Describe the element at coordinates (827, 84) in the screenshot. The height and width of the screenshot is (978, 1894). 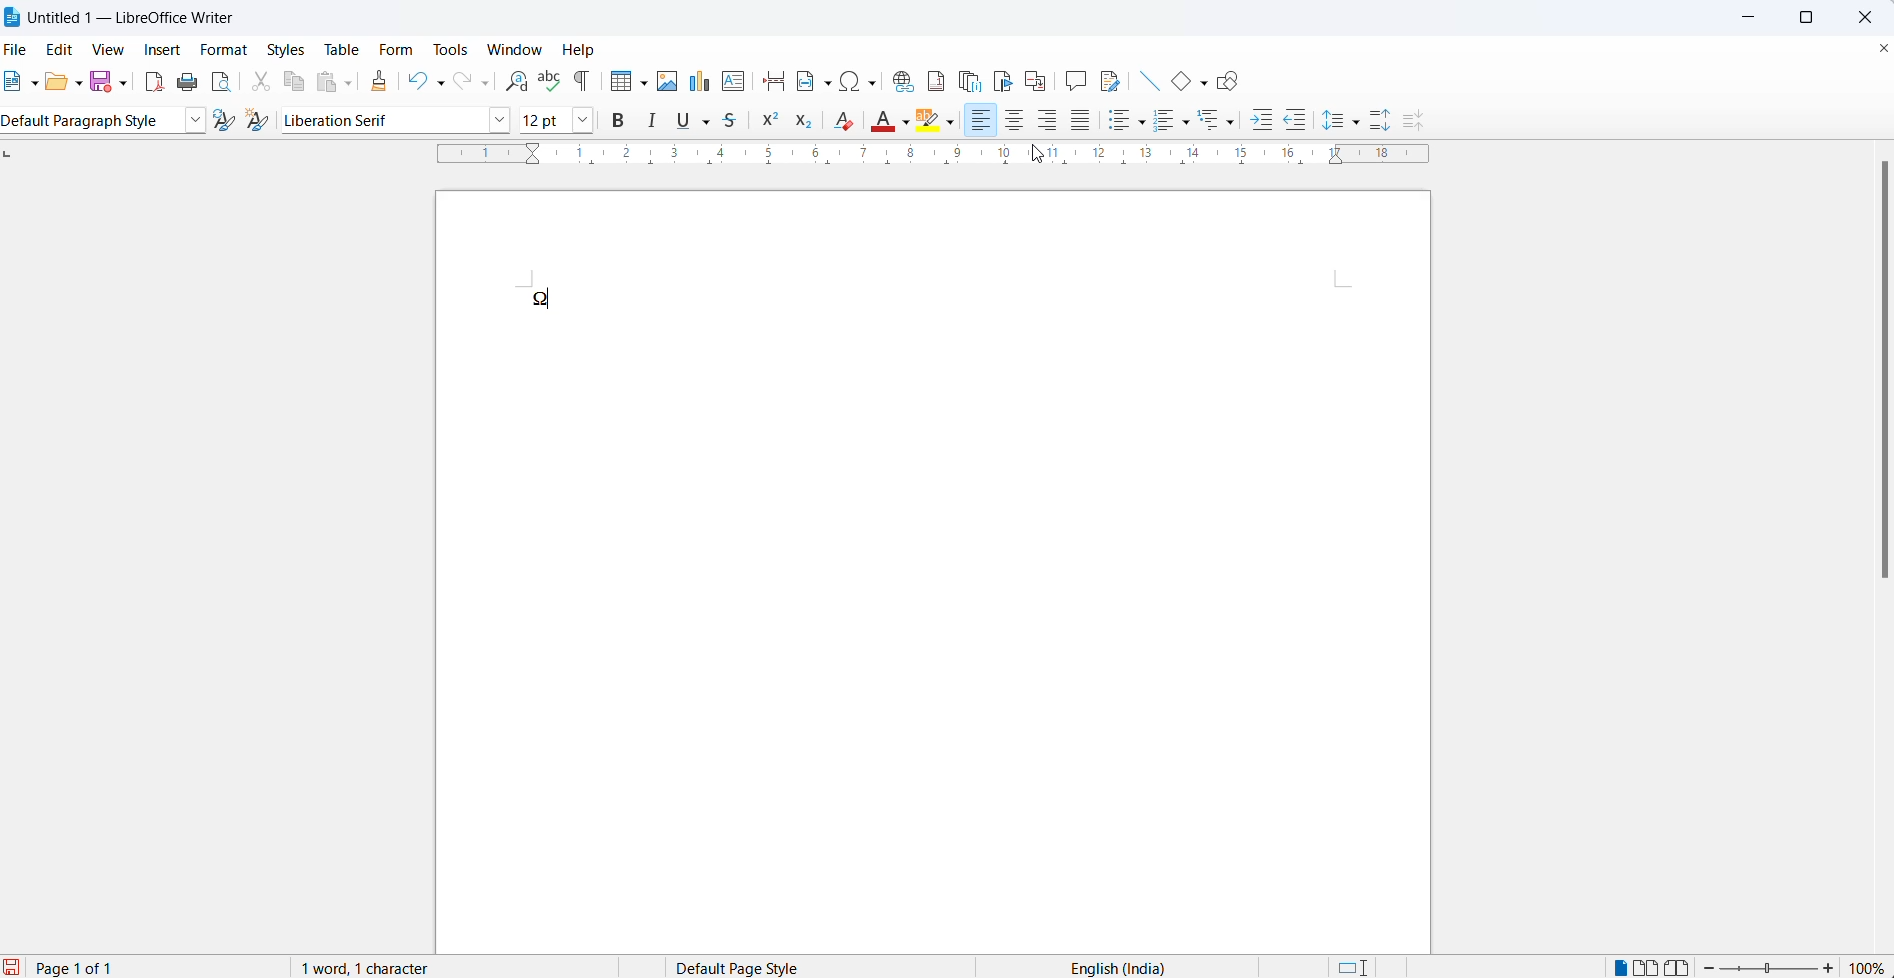
I see `insert fields` at that location.